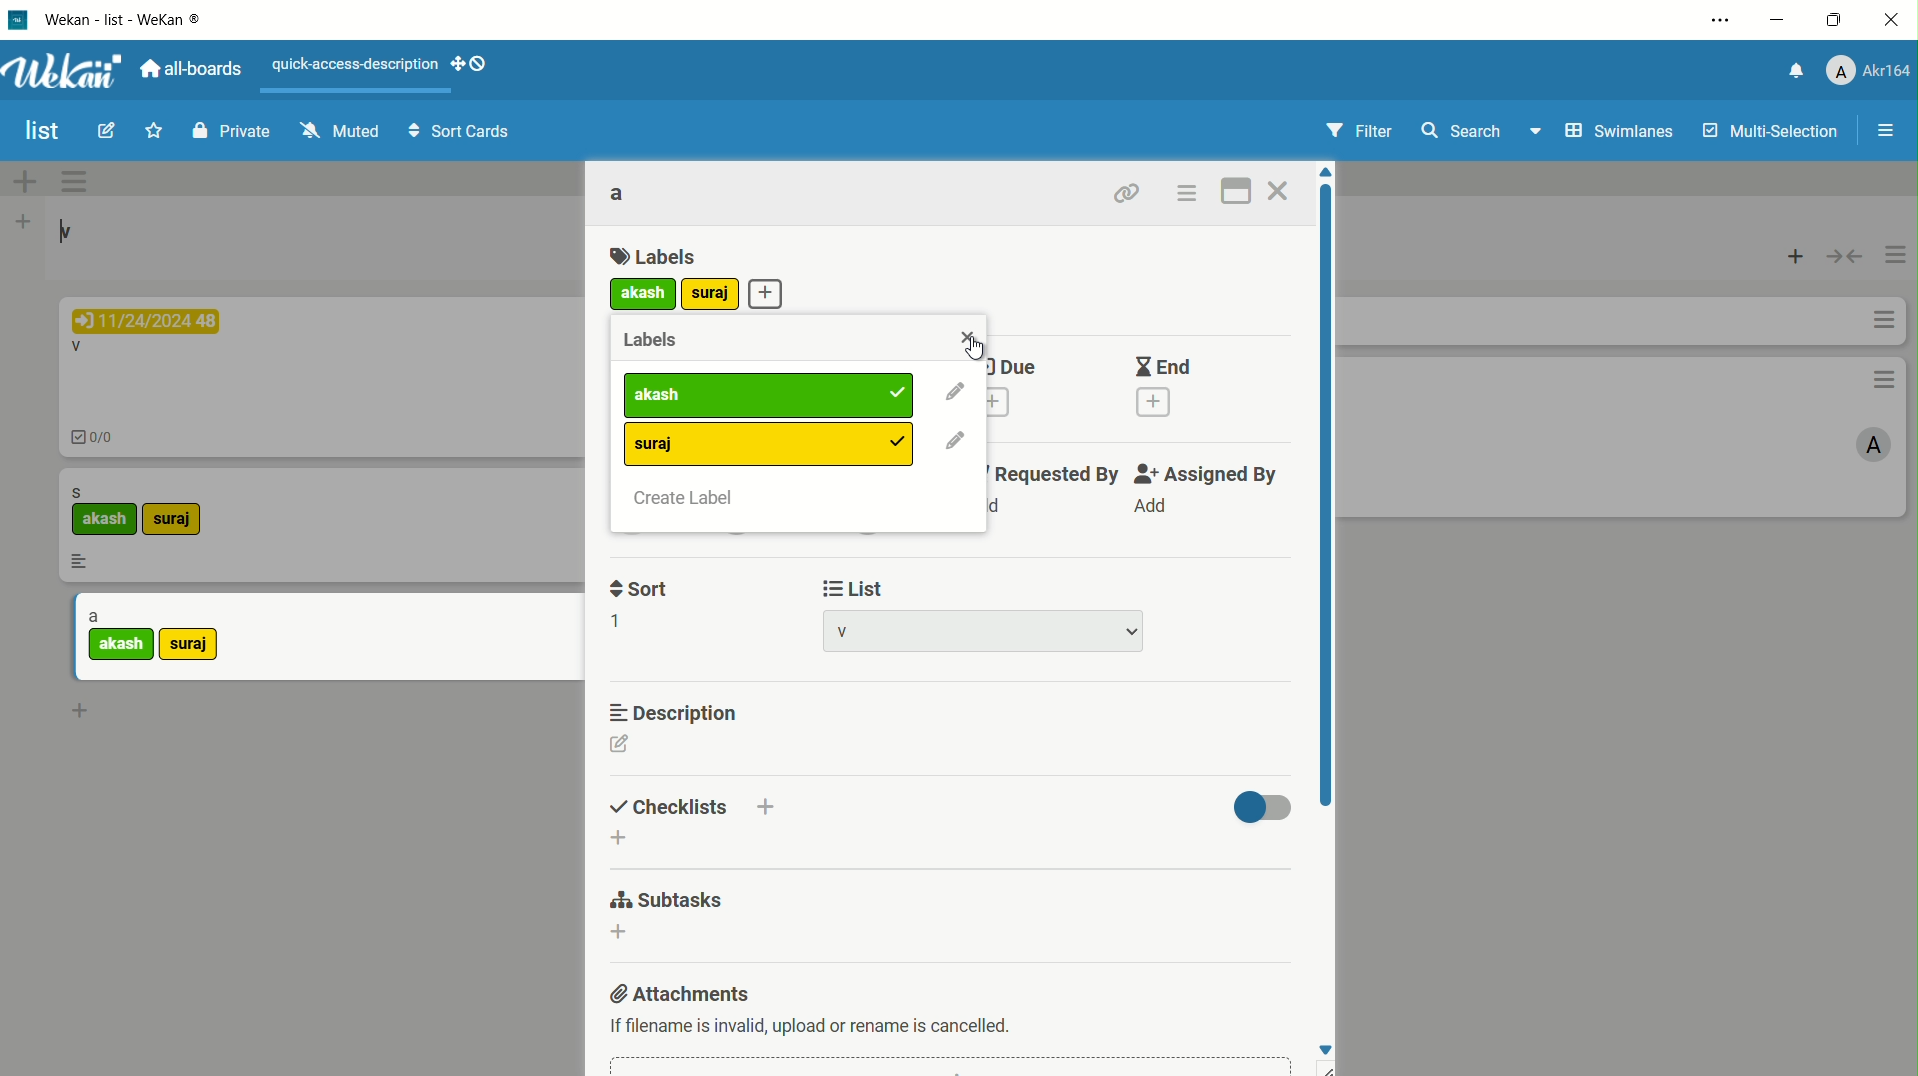  I want to click on swimlanes, so click(1605, 130).